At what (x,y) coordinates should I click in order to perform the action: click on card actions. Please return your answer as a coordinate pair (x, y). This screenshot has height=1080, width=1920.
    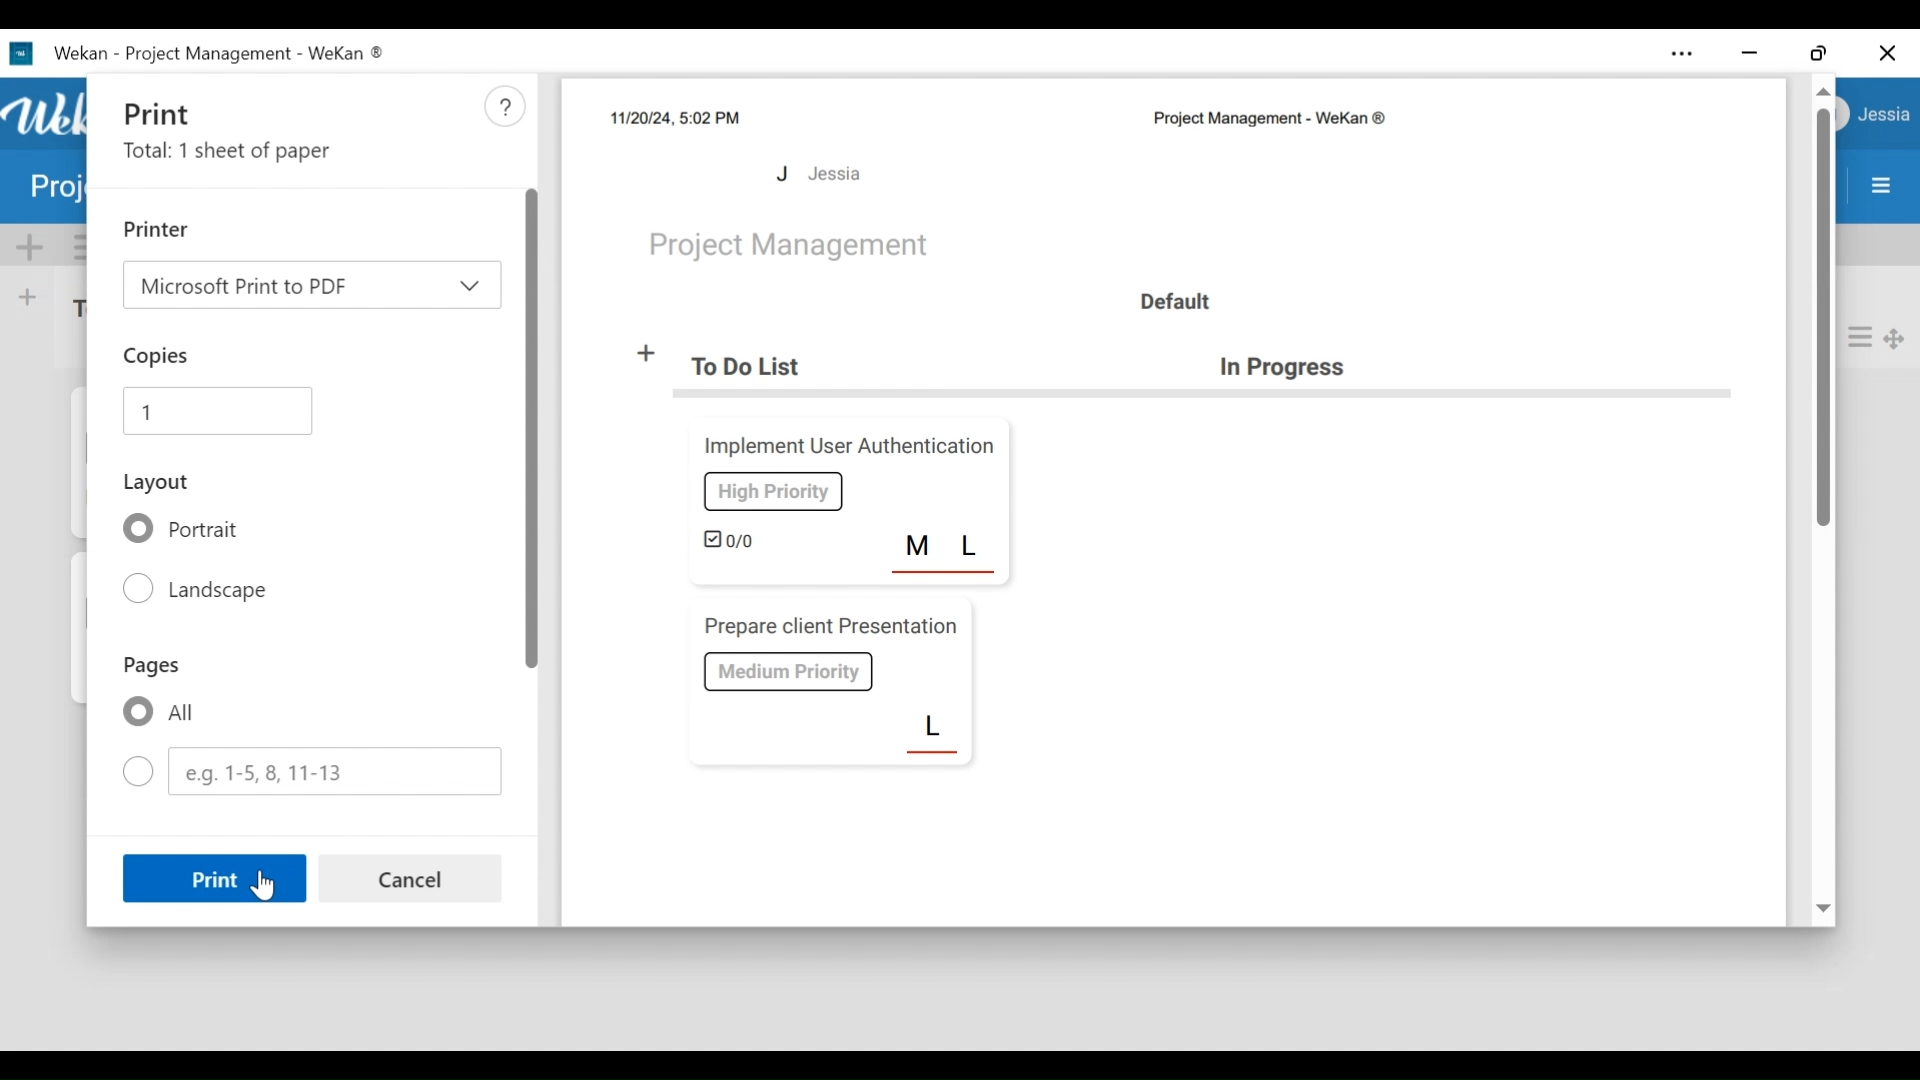
    Looking at the image, I should click on (1859, 337).